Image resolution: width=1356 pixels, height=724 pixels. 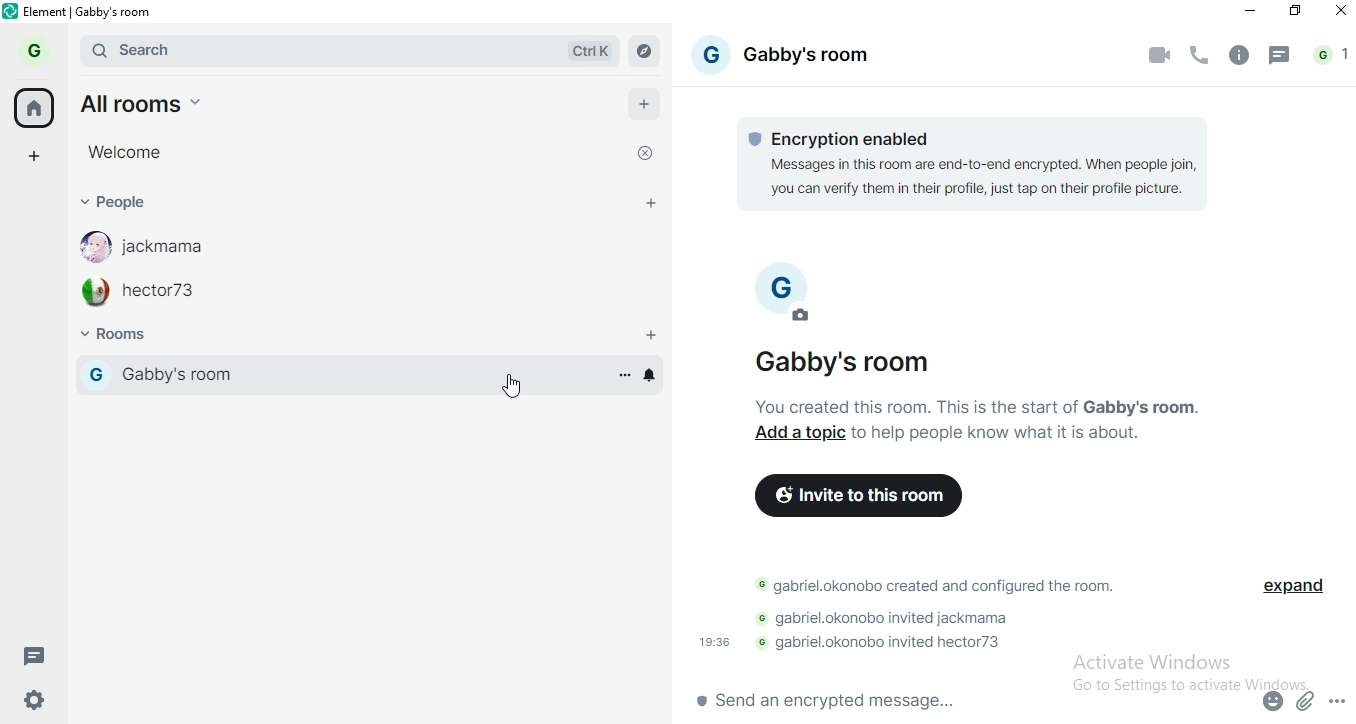 What do you see at coordinates (624, 376) in the screenshot?
I see `option` at bounding box center [624, 376].